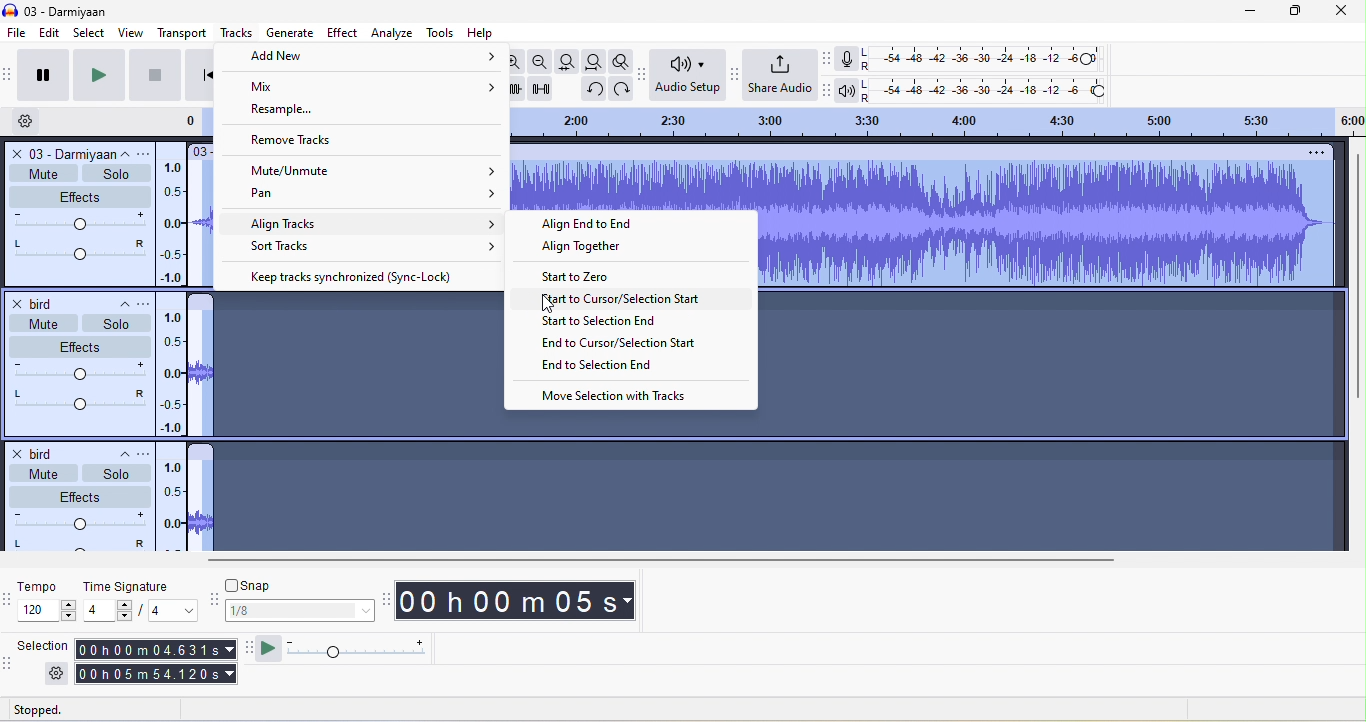 The height and width of the screenshot is (722, 1366). What do you see at coordinates (847, 62) in the screenshot?
I see `record meter` at bounding box center [847, 62].